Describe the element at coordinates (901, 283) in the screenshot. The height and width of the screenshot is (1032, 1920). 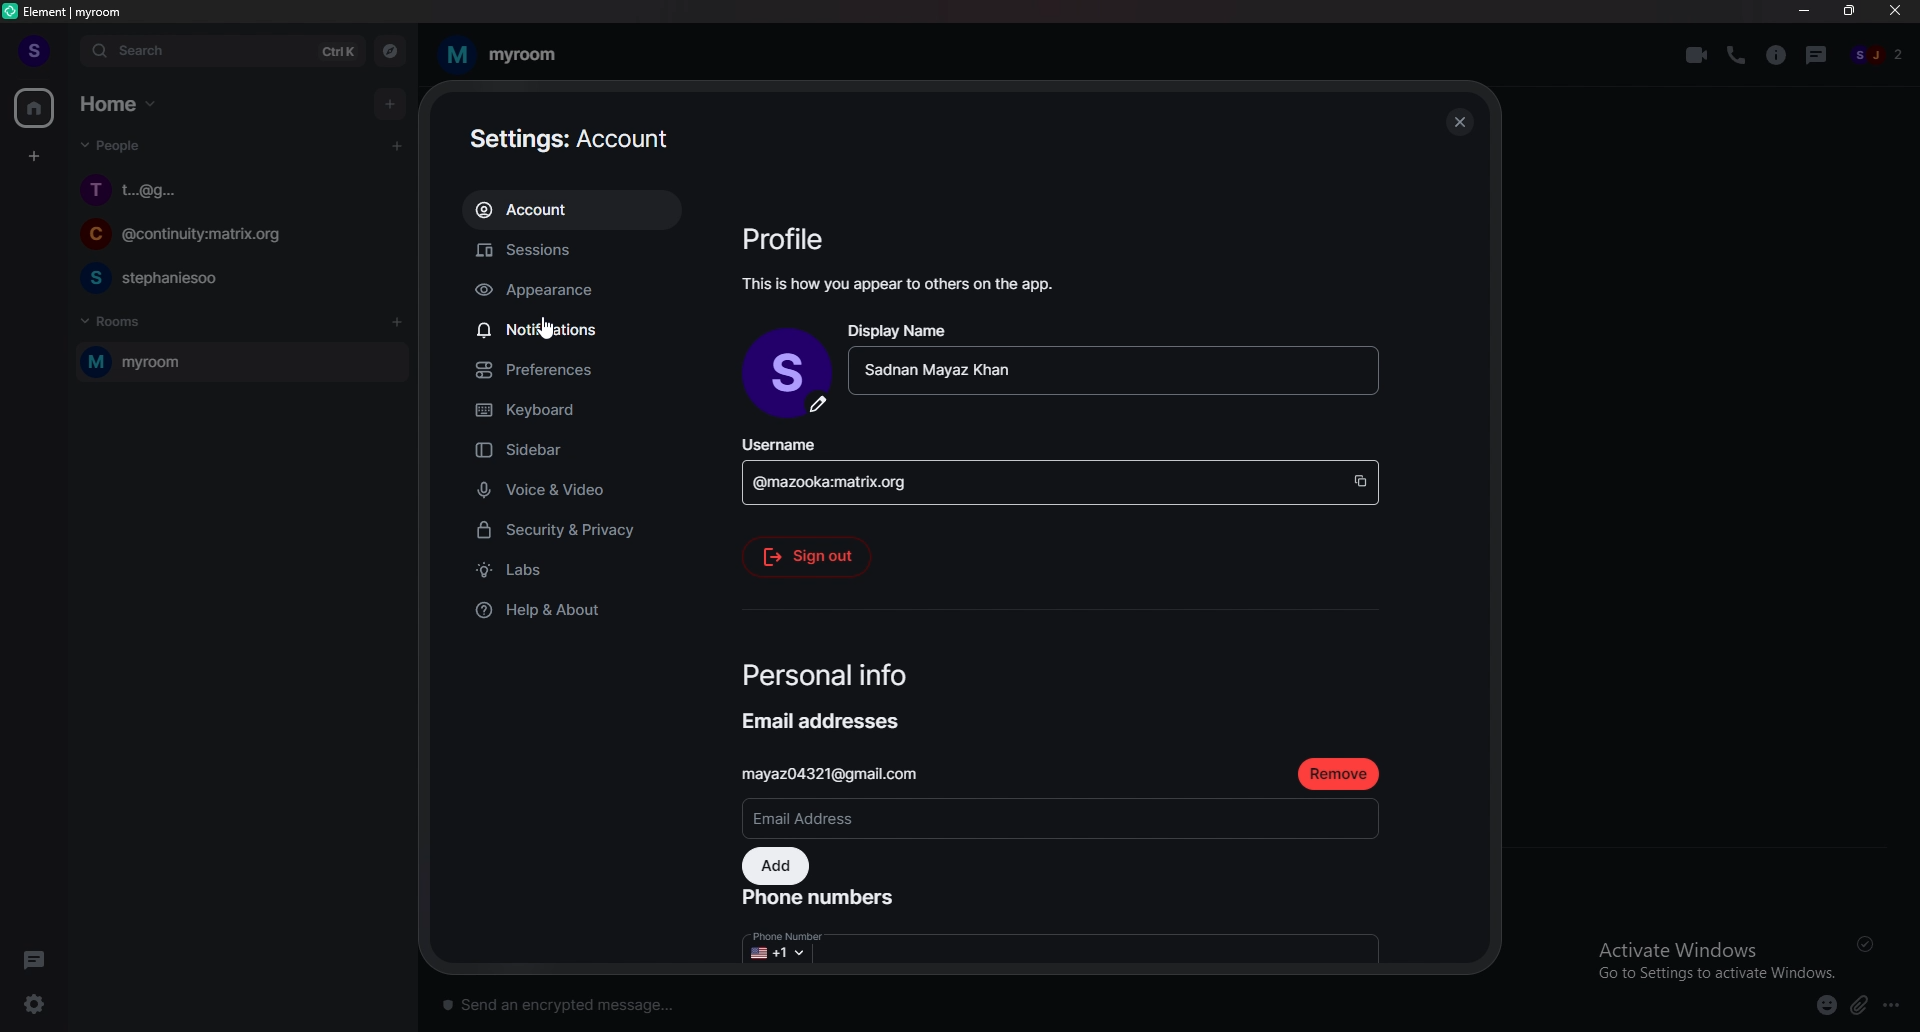
I see `info` at that location.